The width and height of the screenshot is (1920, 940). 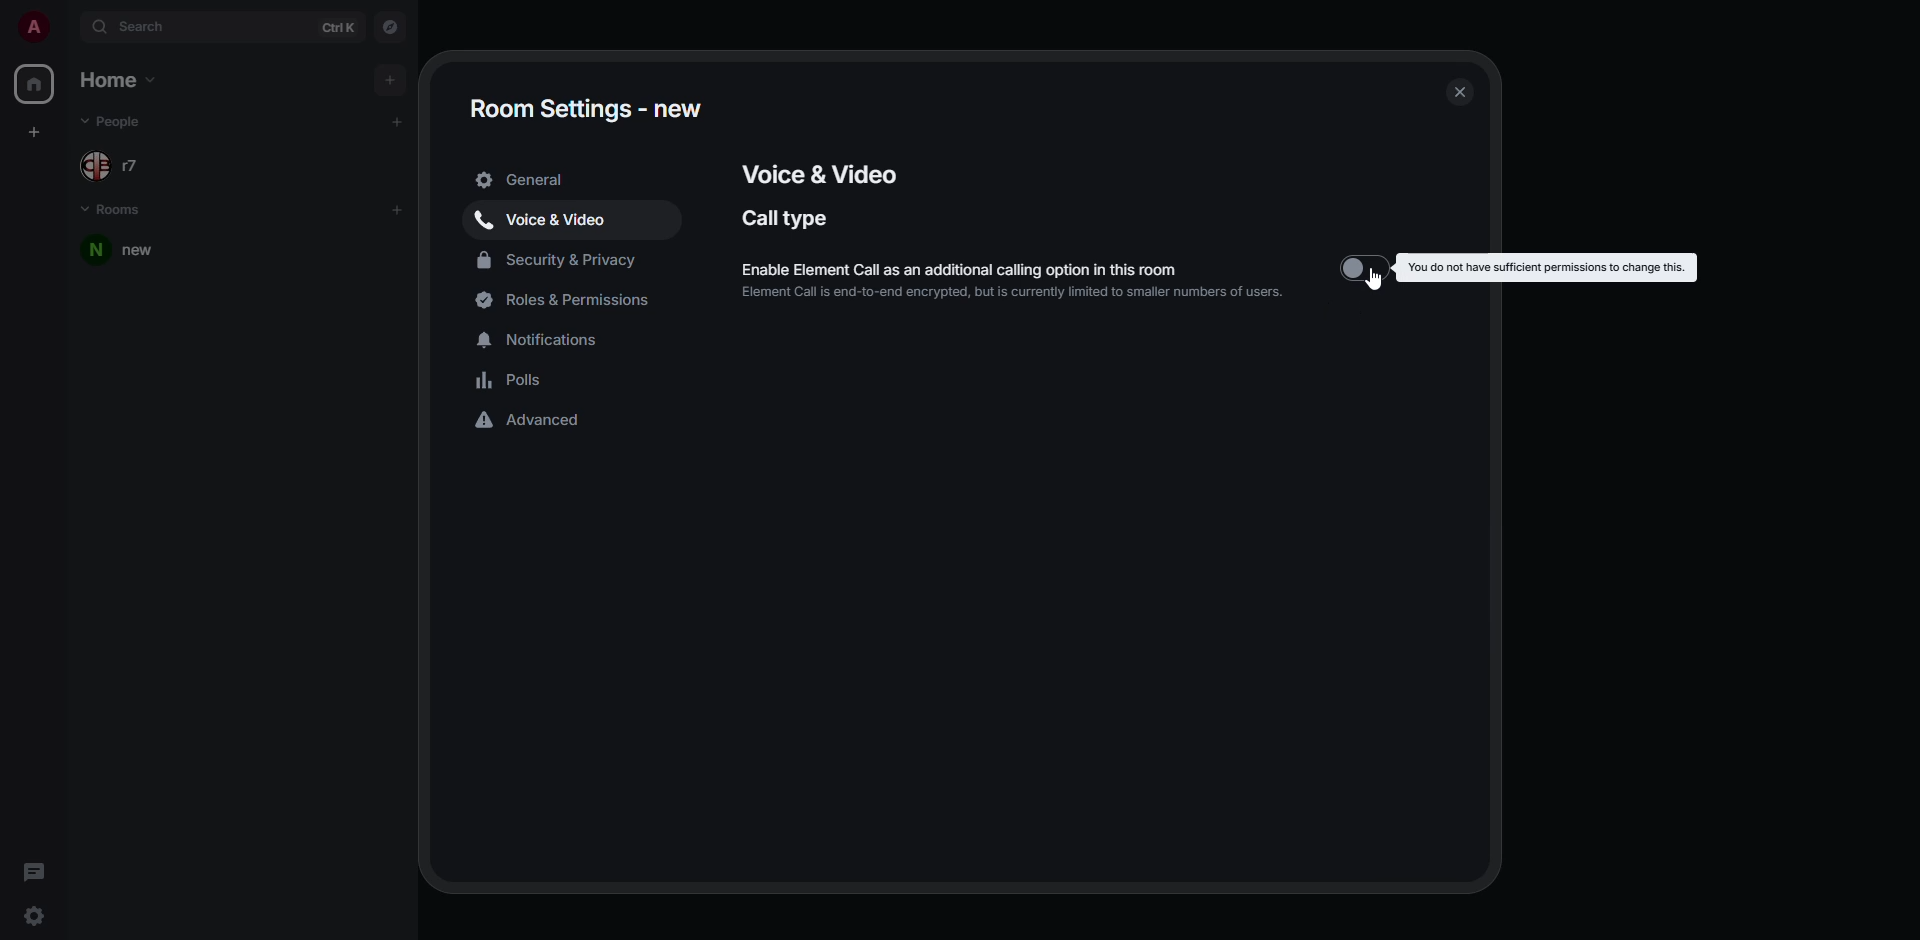 I want to click on create space, so click(x=34, y=131).